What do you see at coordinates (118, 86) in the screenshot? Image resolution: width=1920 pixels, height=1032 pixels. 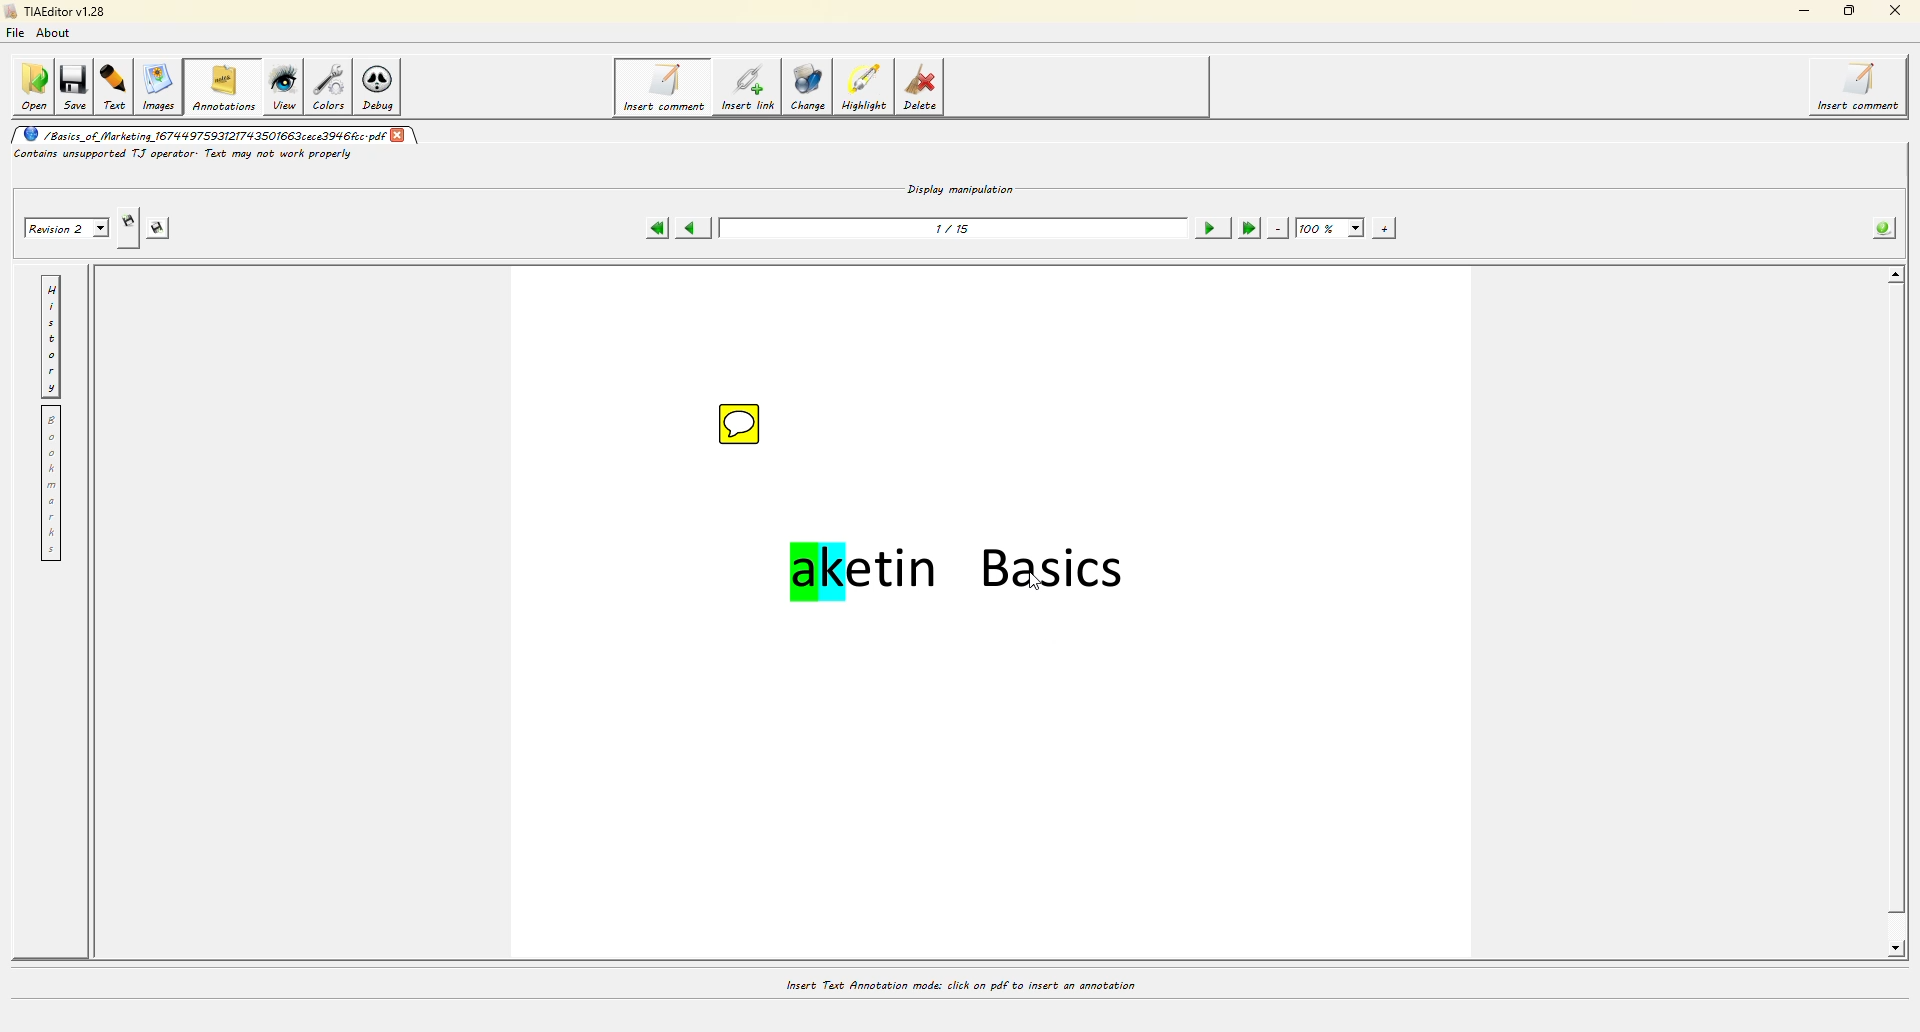 I see `text` at bounding box center [118, 86].